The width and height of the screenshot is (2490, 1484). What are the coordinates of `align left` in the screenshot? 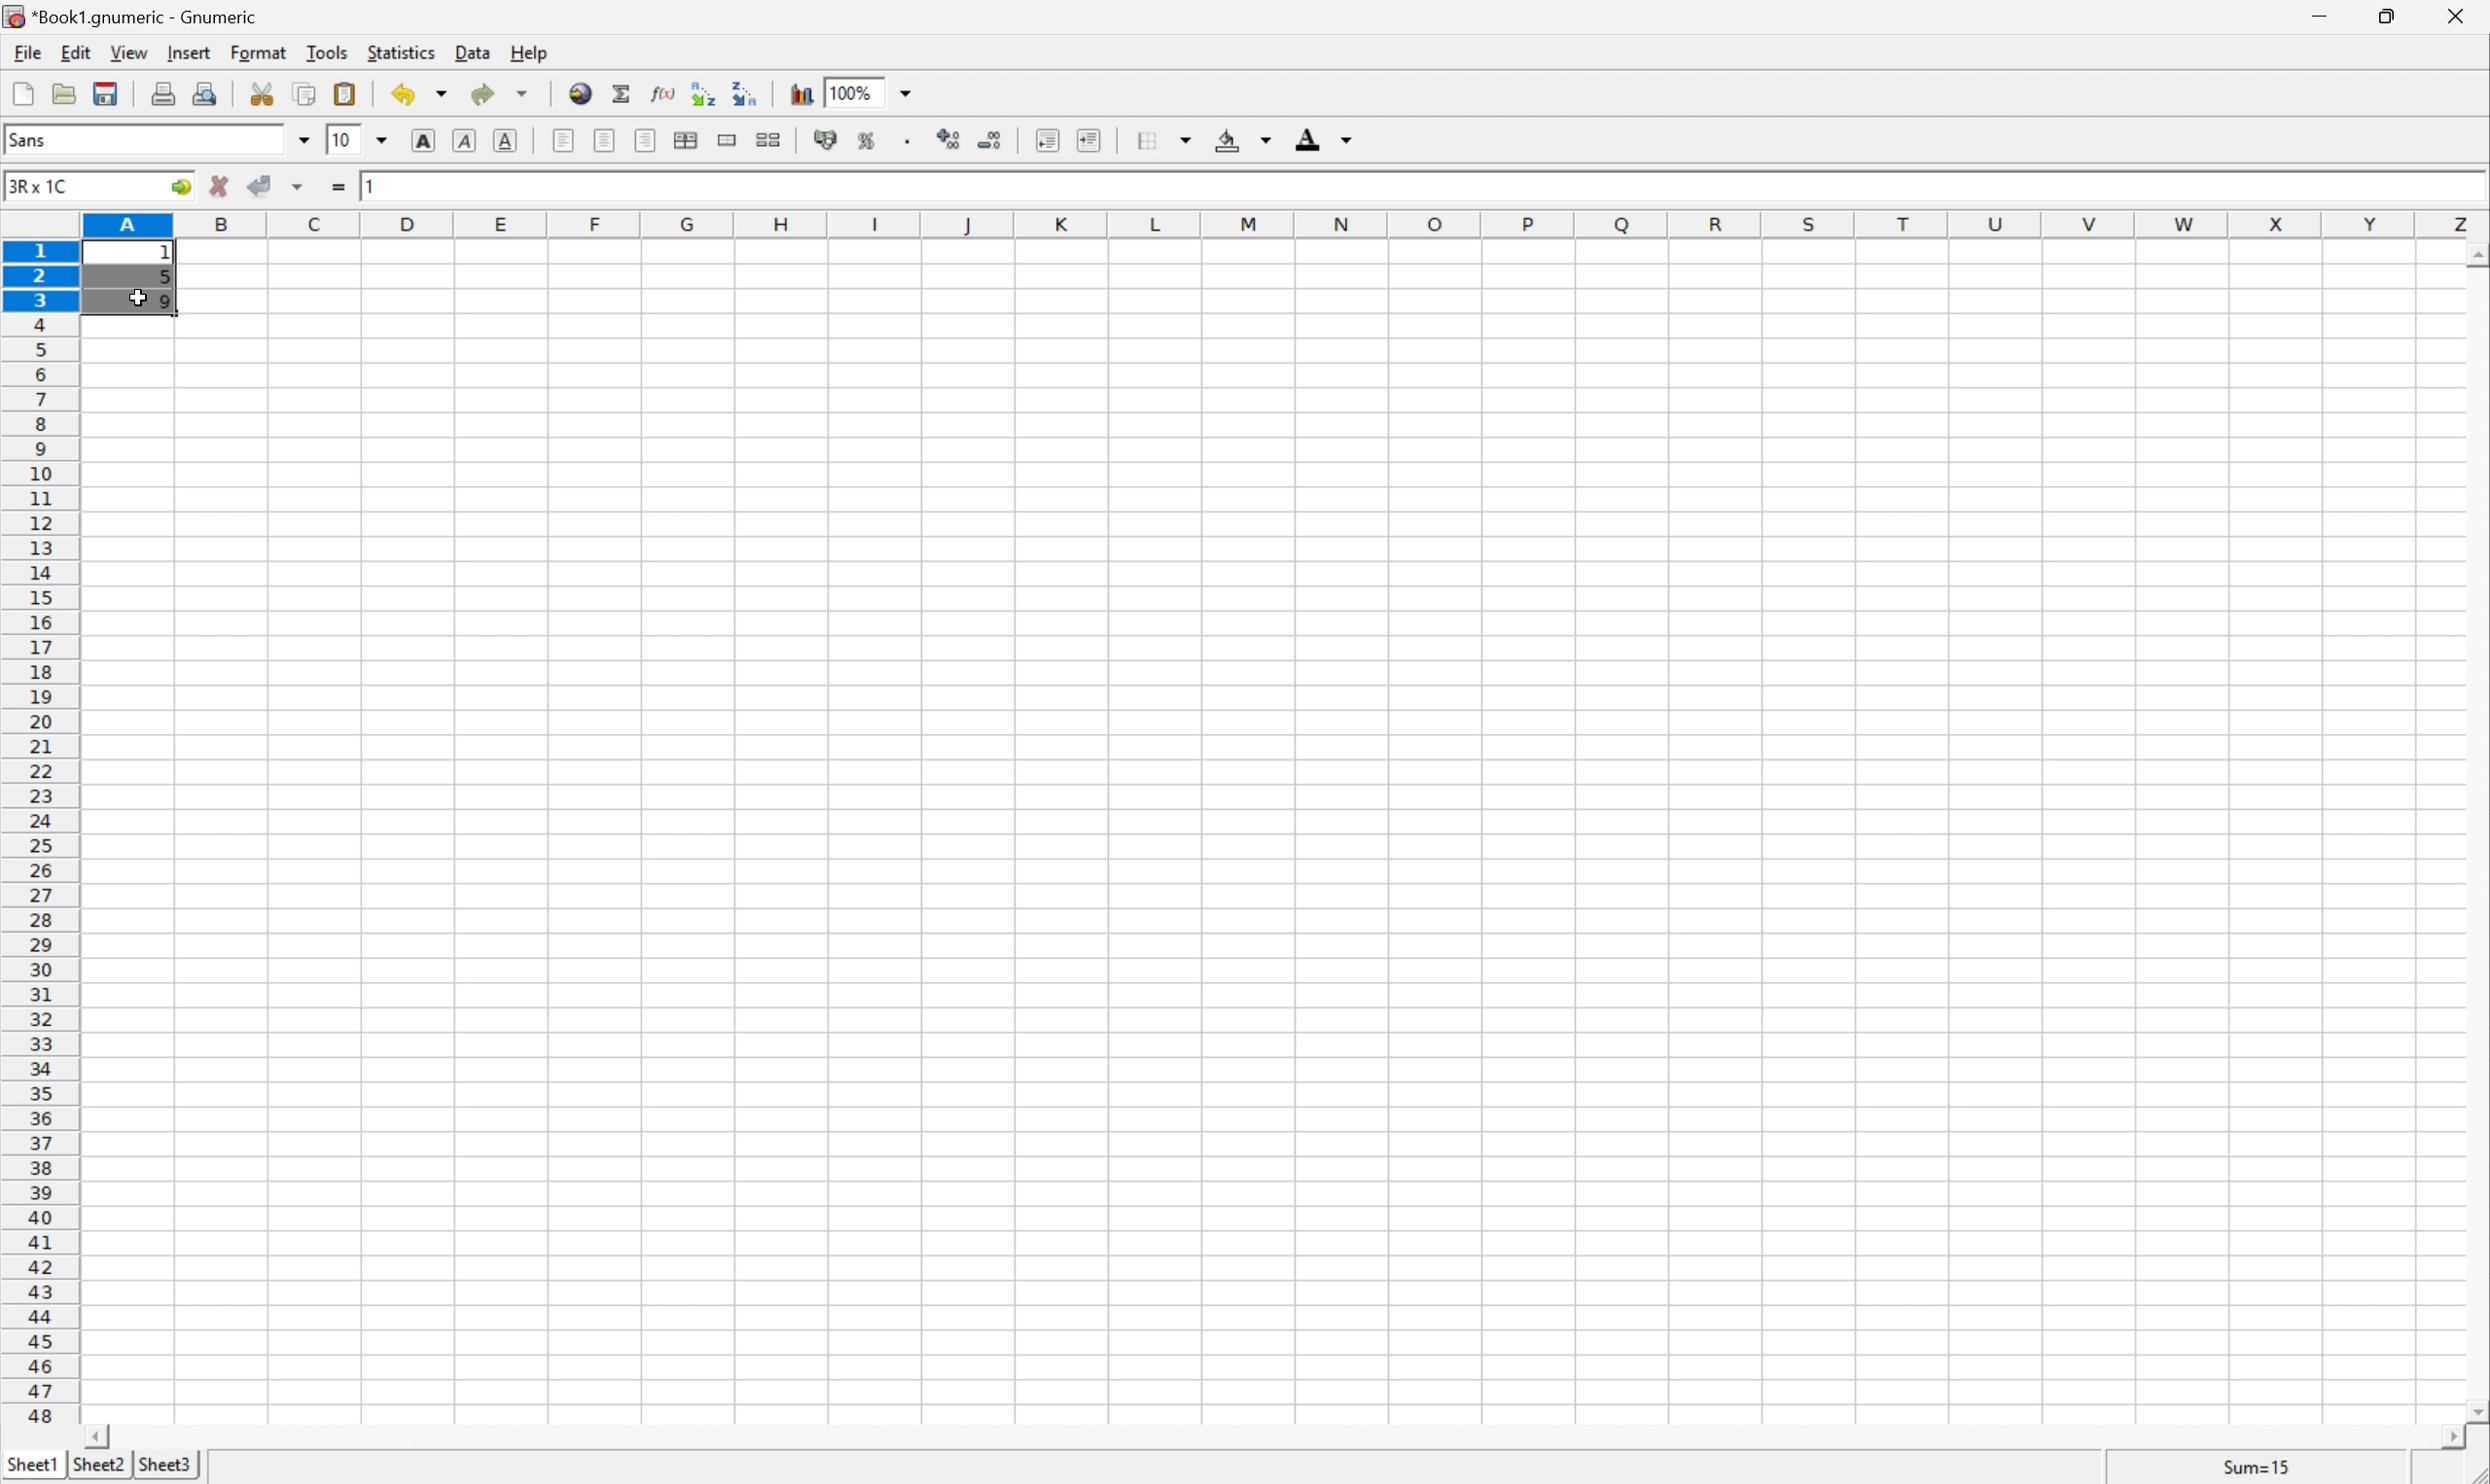 It's located at (565, 140).